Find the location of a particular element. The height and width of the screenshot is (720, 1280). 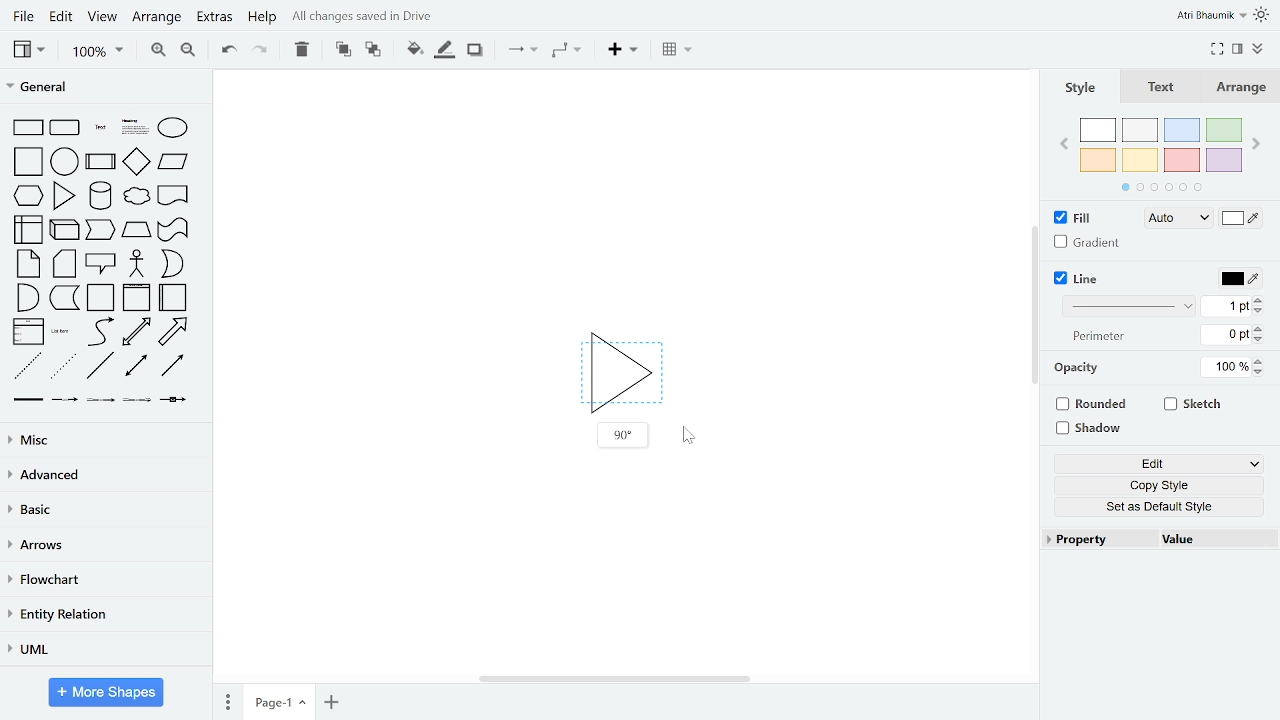

edit is located at coordinates (1162, 463).